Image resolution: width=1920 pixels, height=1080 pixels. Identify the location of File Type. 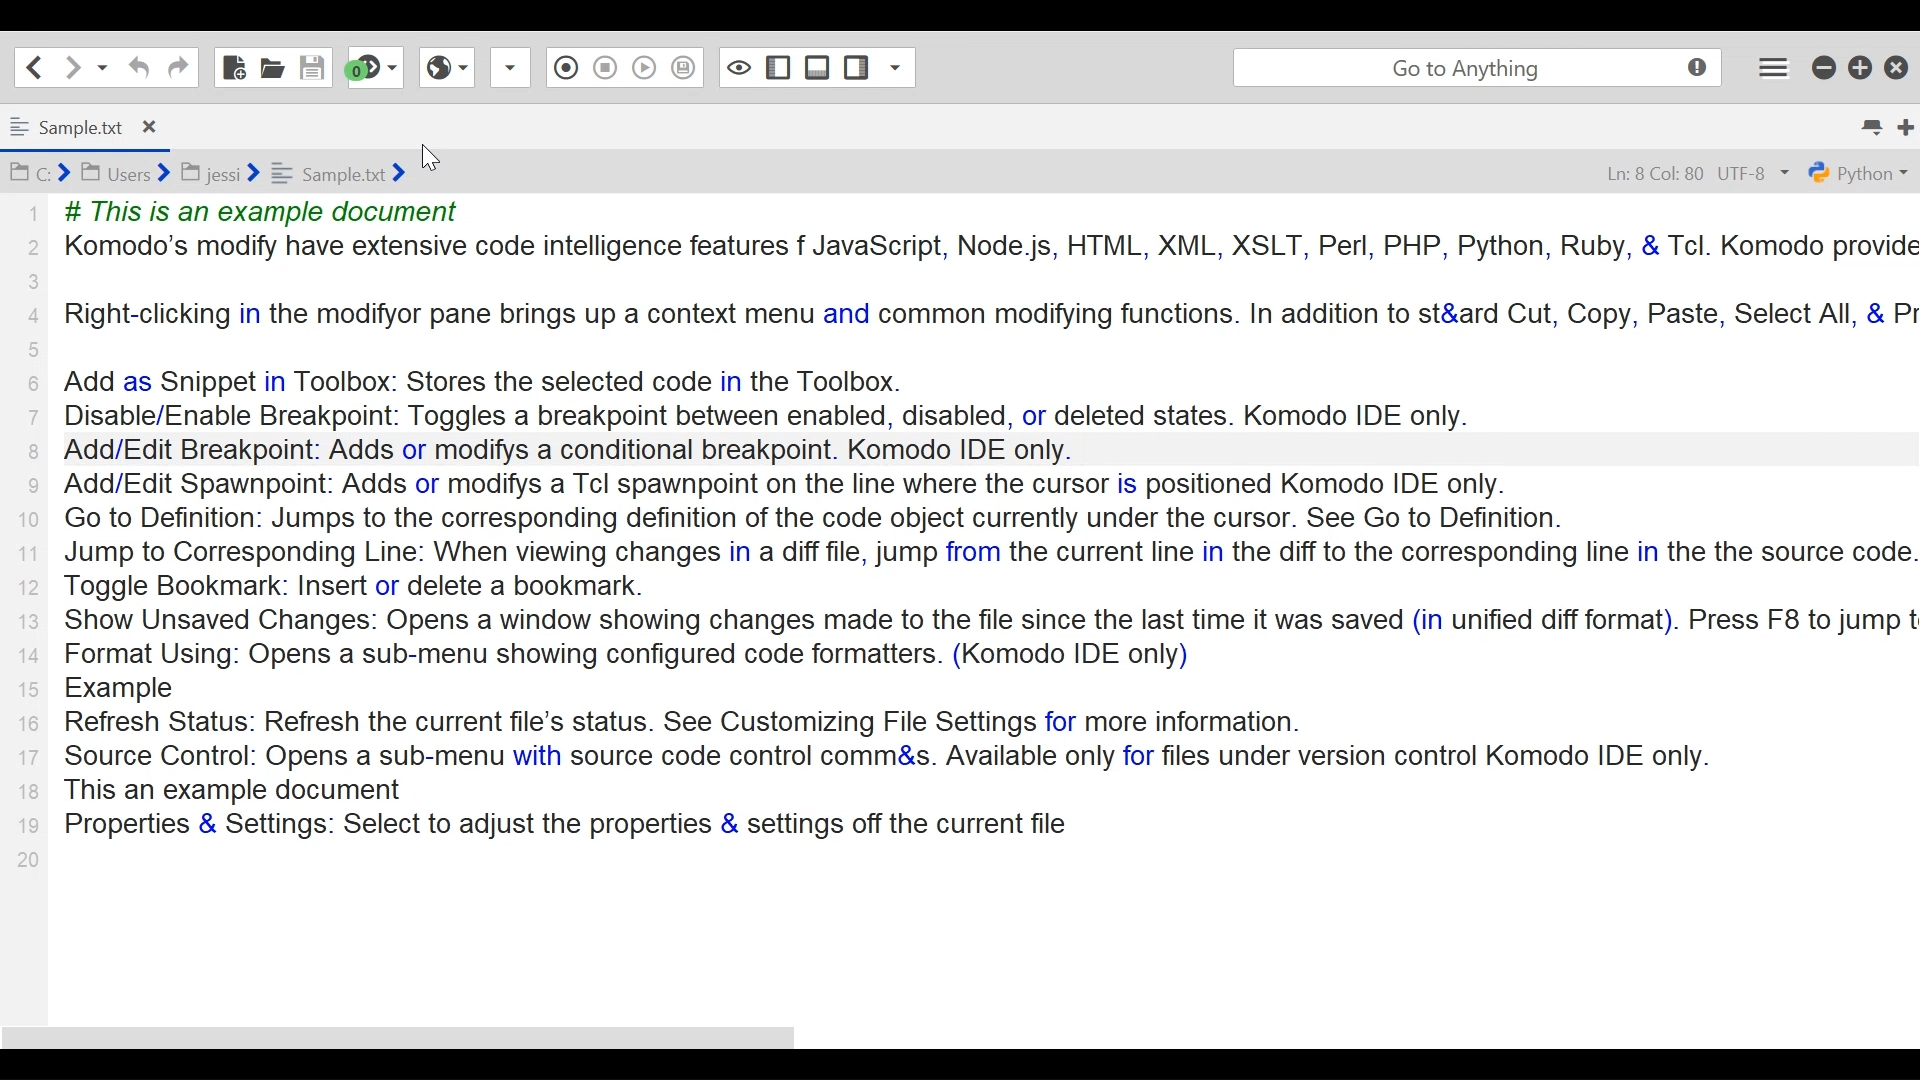
(1861, 174).